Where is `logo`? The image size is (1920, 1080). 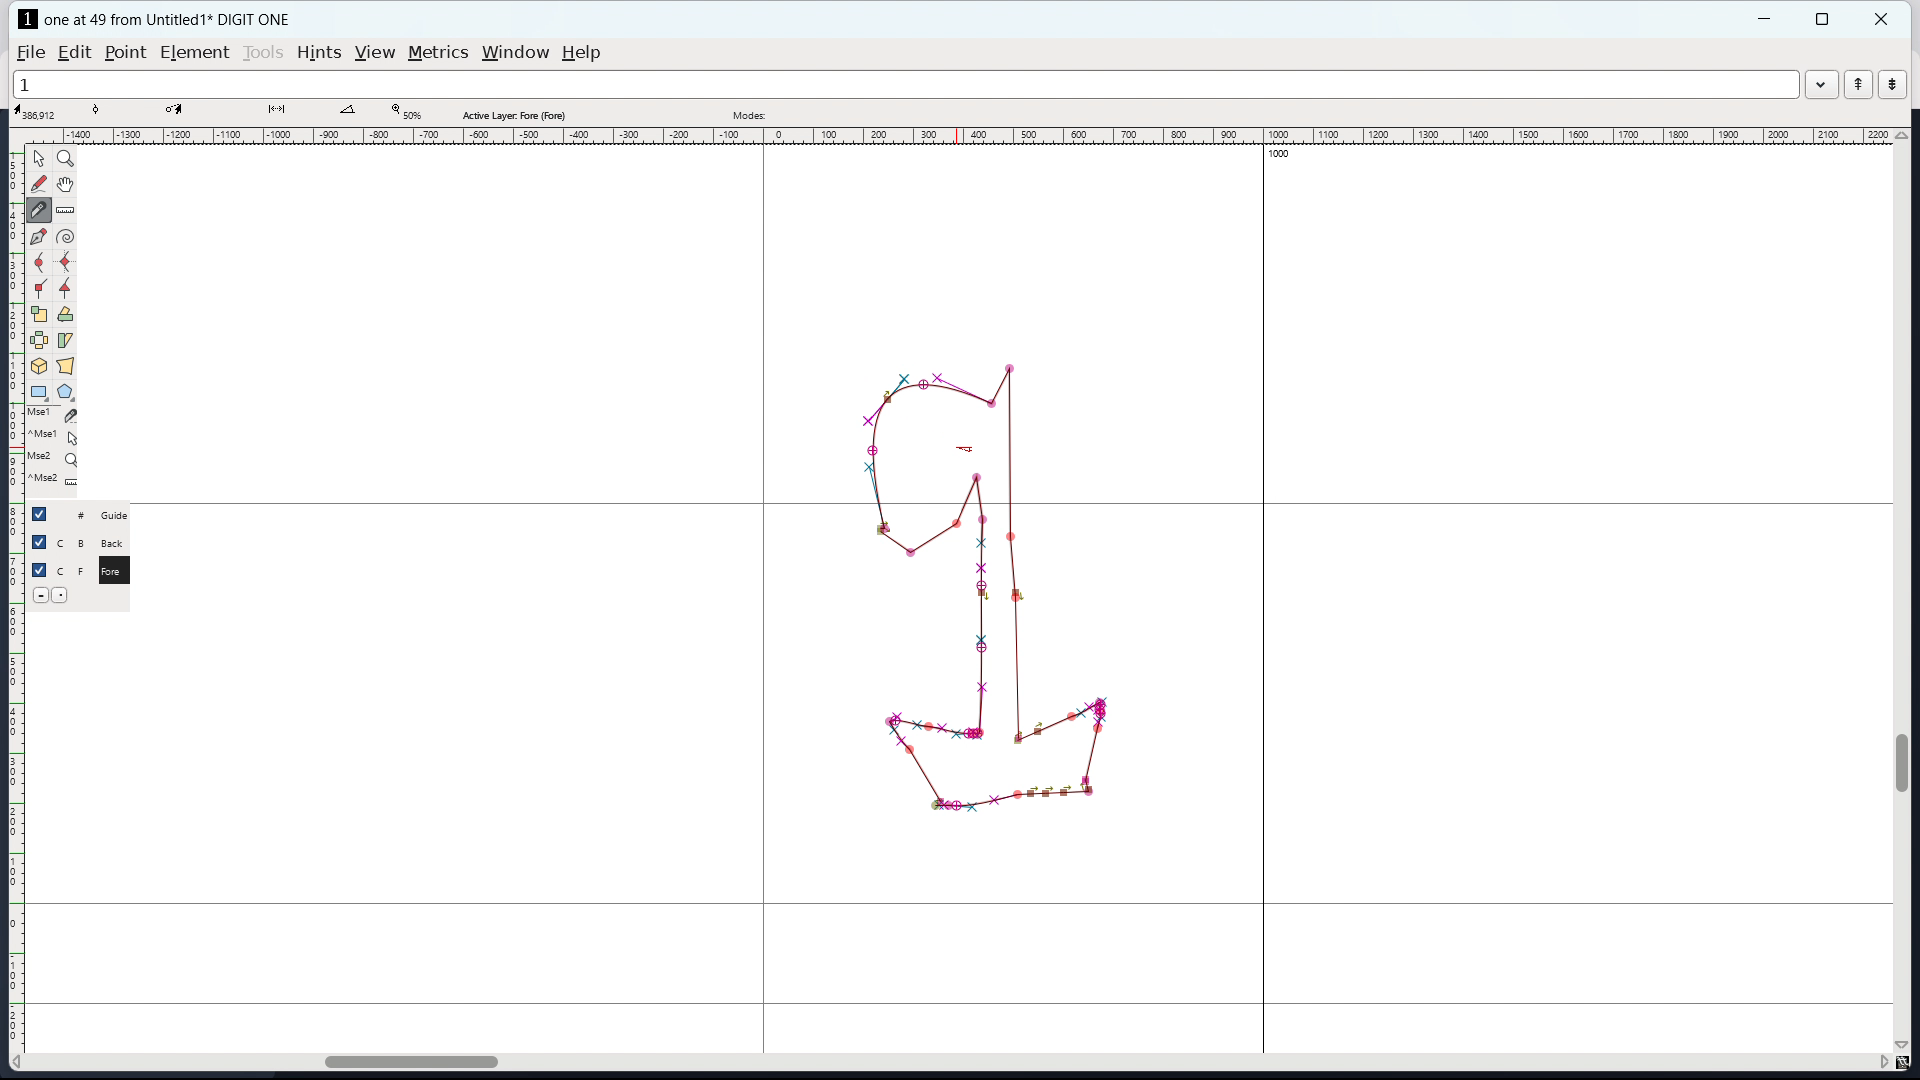
logo is located at coordinates (28, 19).